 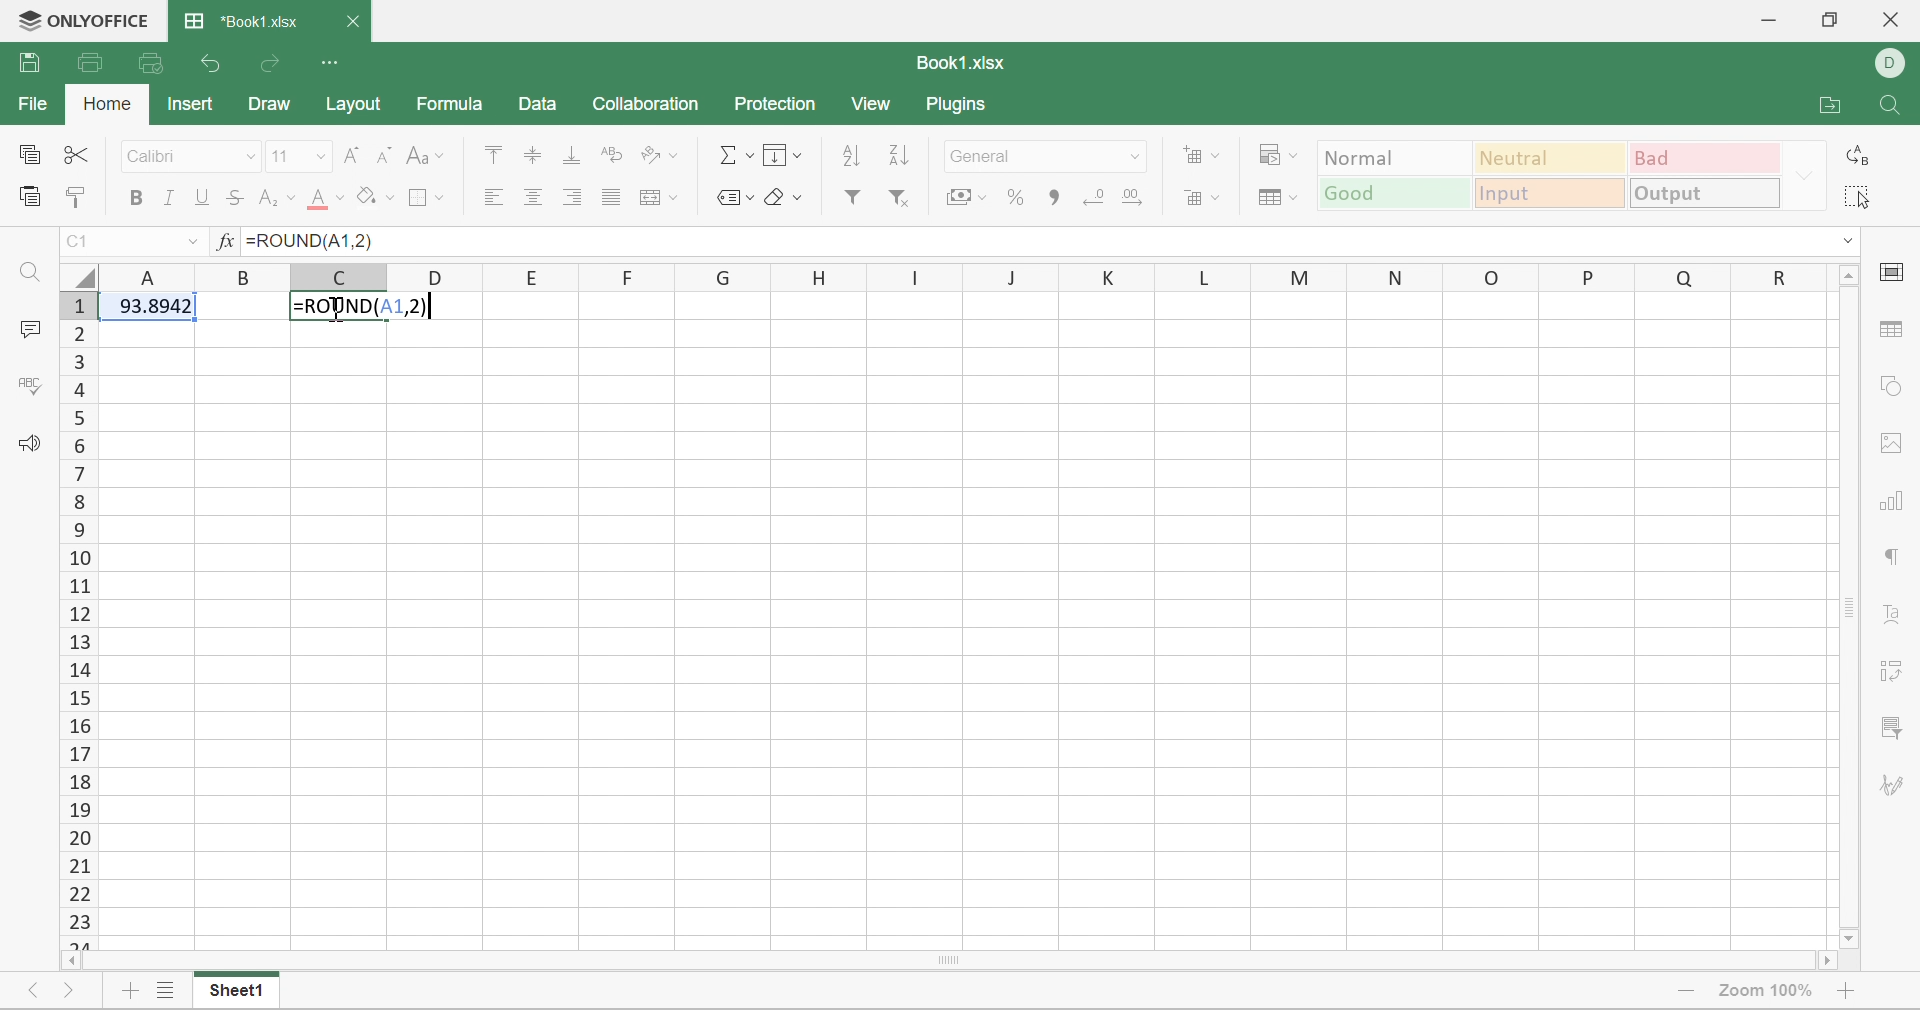 What do you see at coordinates (532, 105) in the screenshot?
I see `Data` at bounding box center [532, 105].